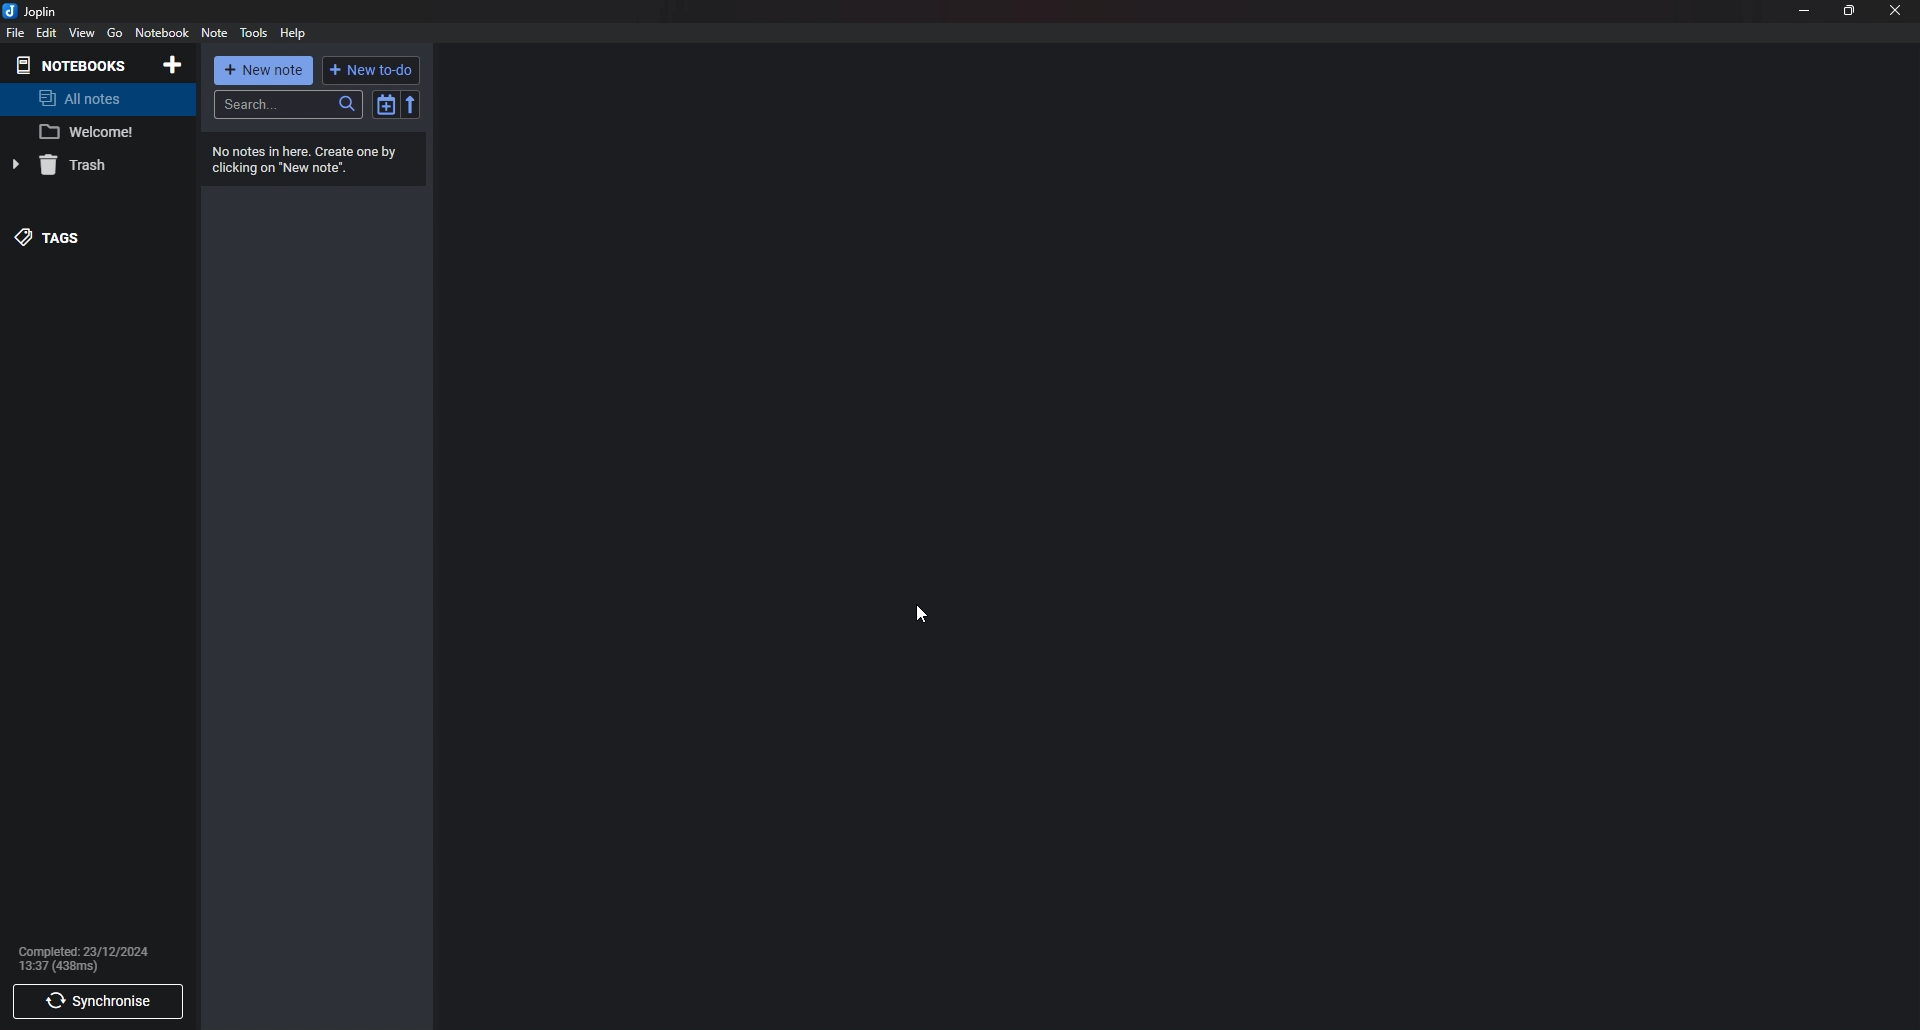 The height and width of the screenshot is (1030, 1920). Describe the element at coordinates (35, 11) in the screenshot. I see `Joplin` at that location.